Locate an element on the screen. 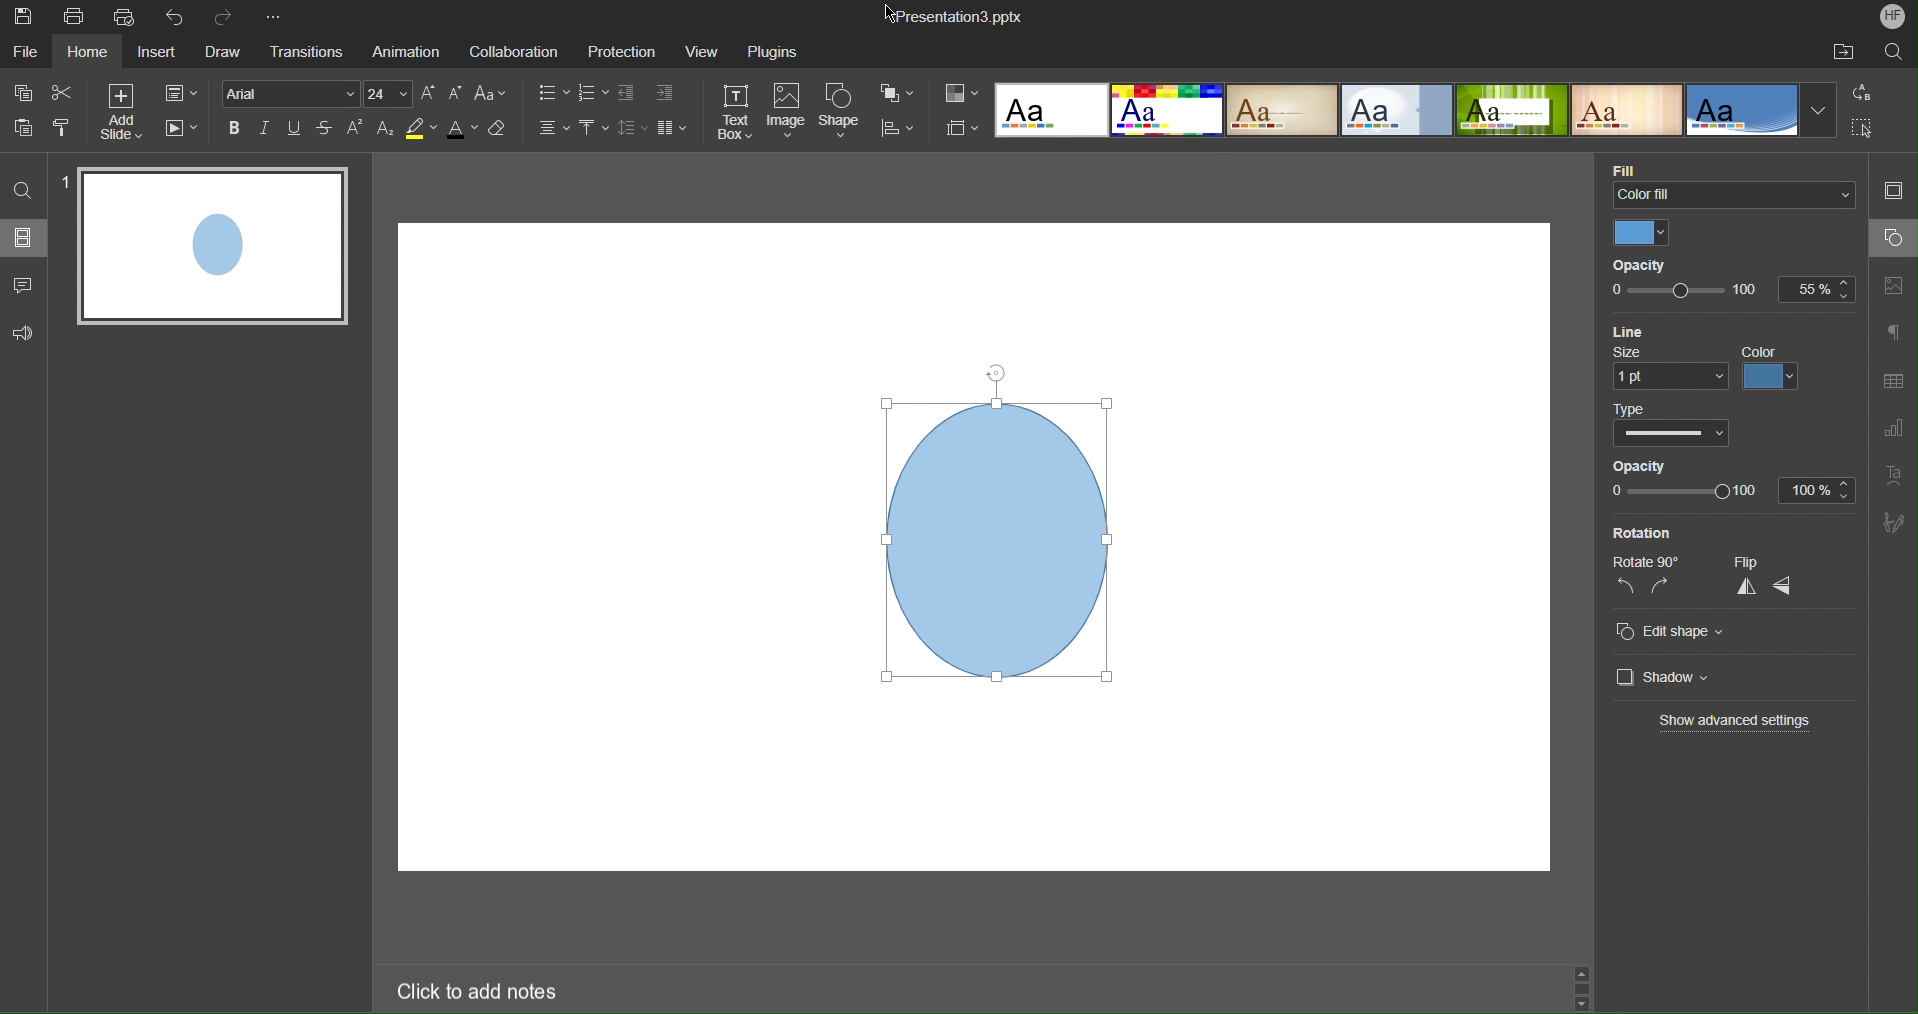  Draw is located at coordinates (225, 54).